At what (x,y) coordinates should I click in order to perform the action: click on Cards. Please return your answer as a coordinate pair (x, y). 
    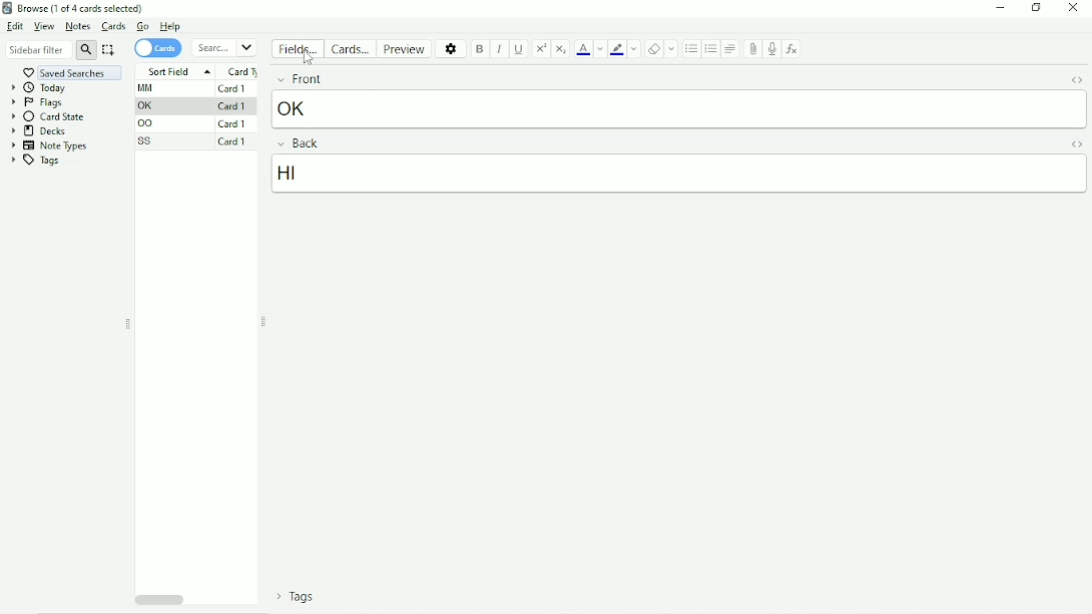
    Looking at the image, I should click on (352, 49).